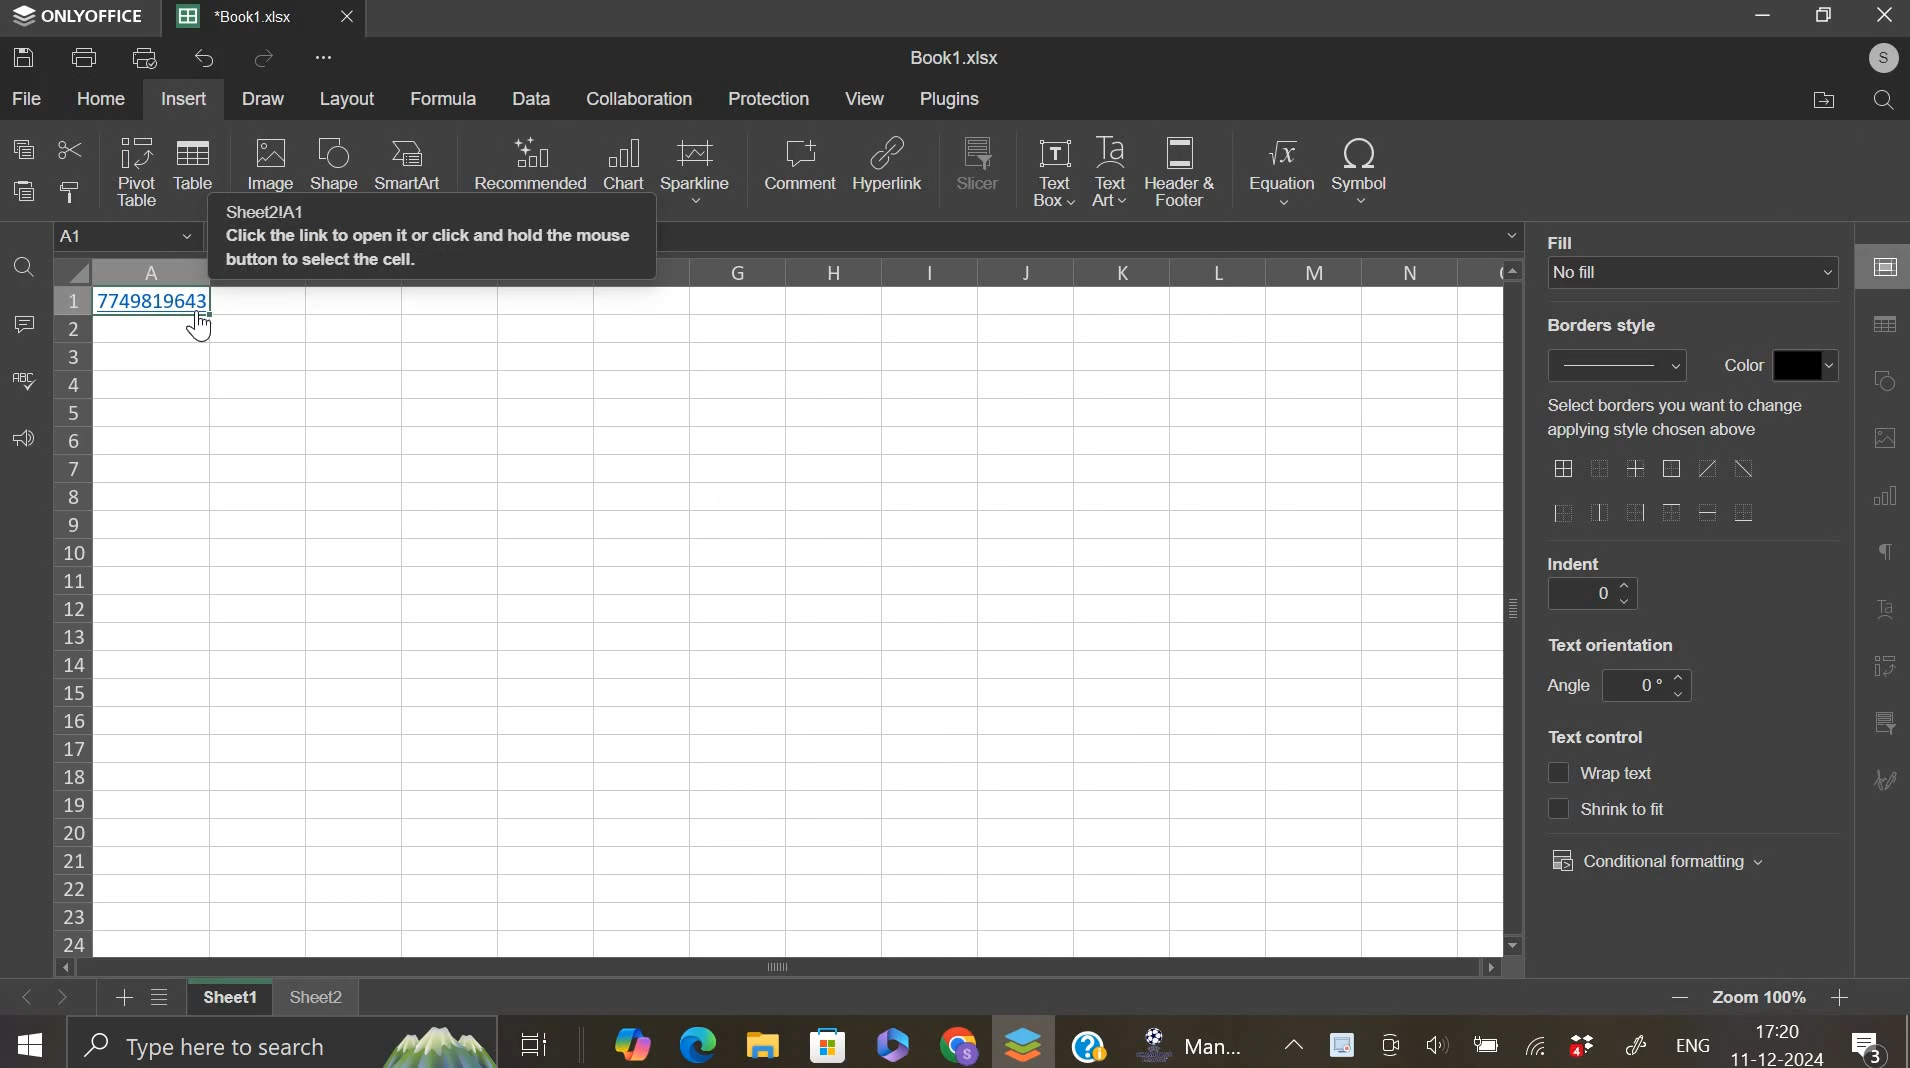  Describe the element at coordinates (1874, 57) in the screenshot. I see `user` at that location.